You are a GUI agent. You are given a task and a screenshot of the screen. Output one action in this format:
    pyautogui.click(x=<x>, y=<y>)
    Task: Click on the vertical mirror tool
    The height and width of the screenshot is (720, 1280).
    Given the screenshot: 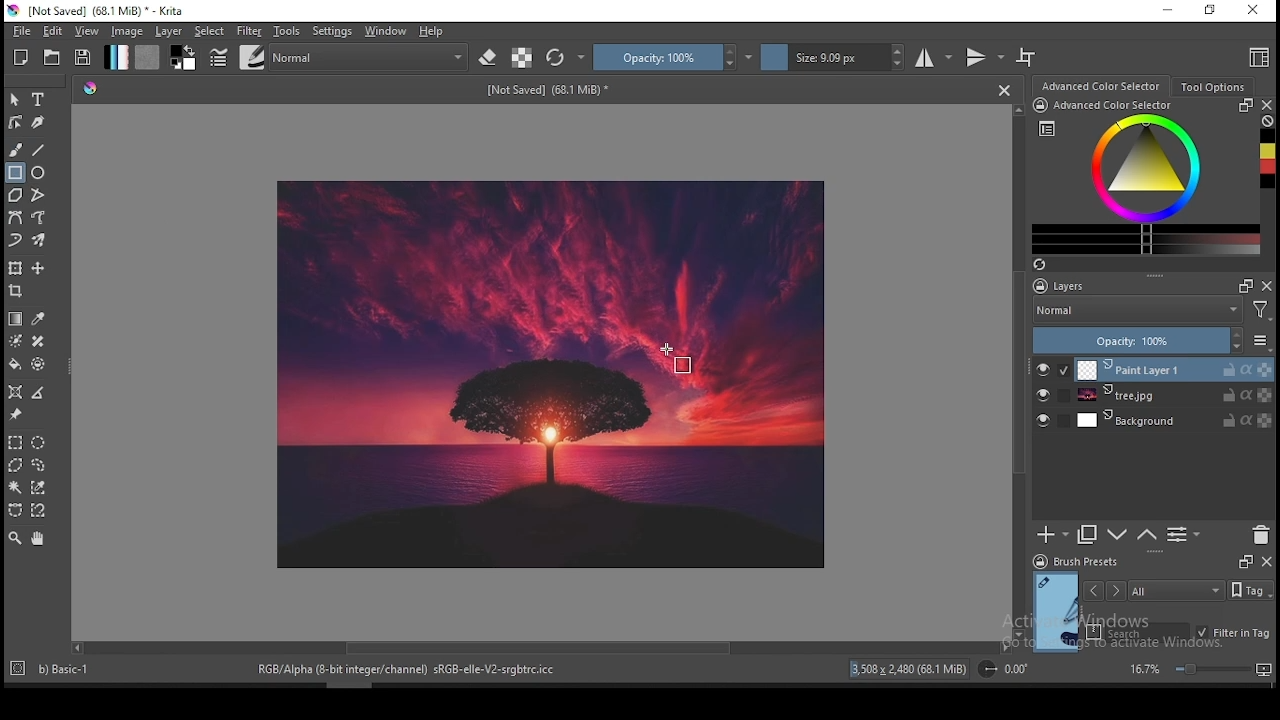 What is the action you would take?
    pyautogui.click(x=984, y=58)
    